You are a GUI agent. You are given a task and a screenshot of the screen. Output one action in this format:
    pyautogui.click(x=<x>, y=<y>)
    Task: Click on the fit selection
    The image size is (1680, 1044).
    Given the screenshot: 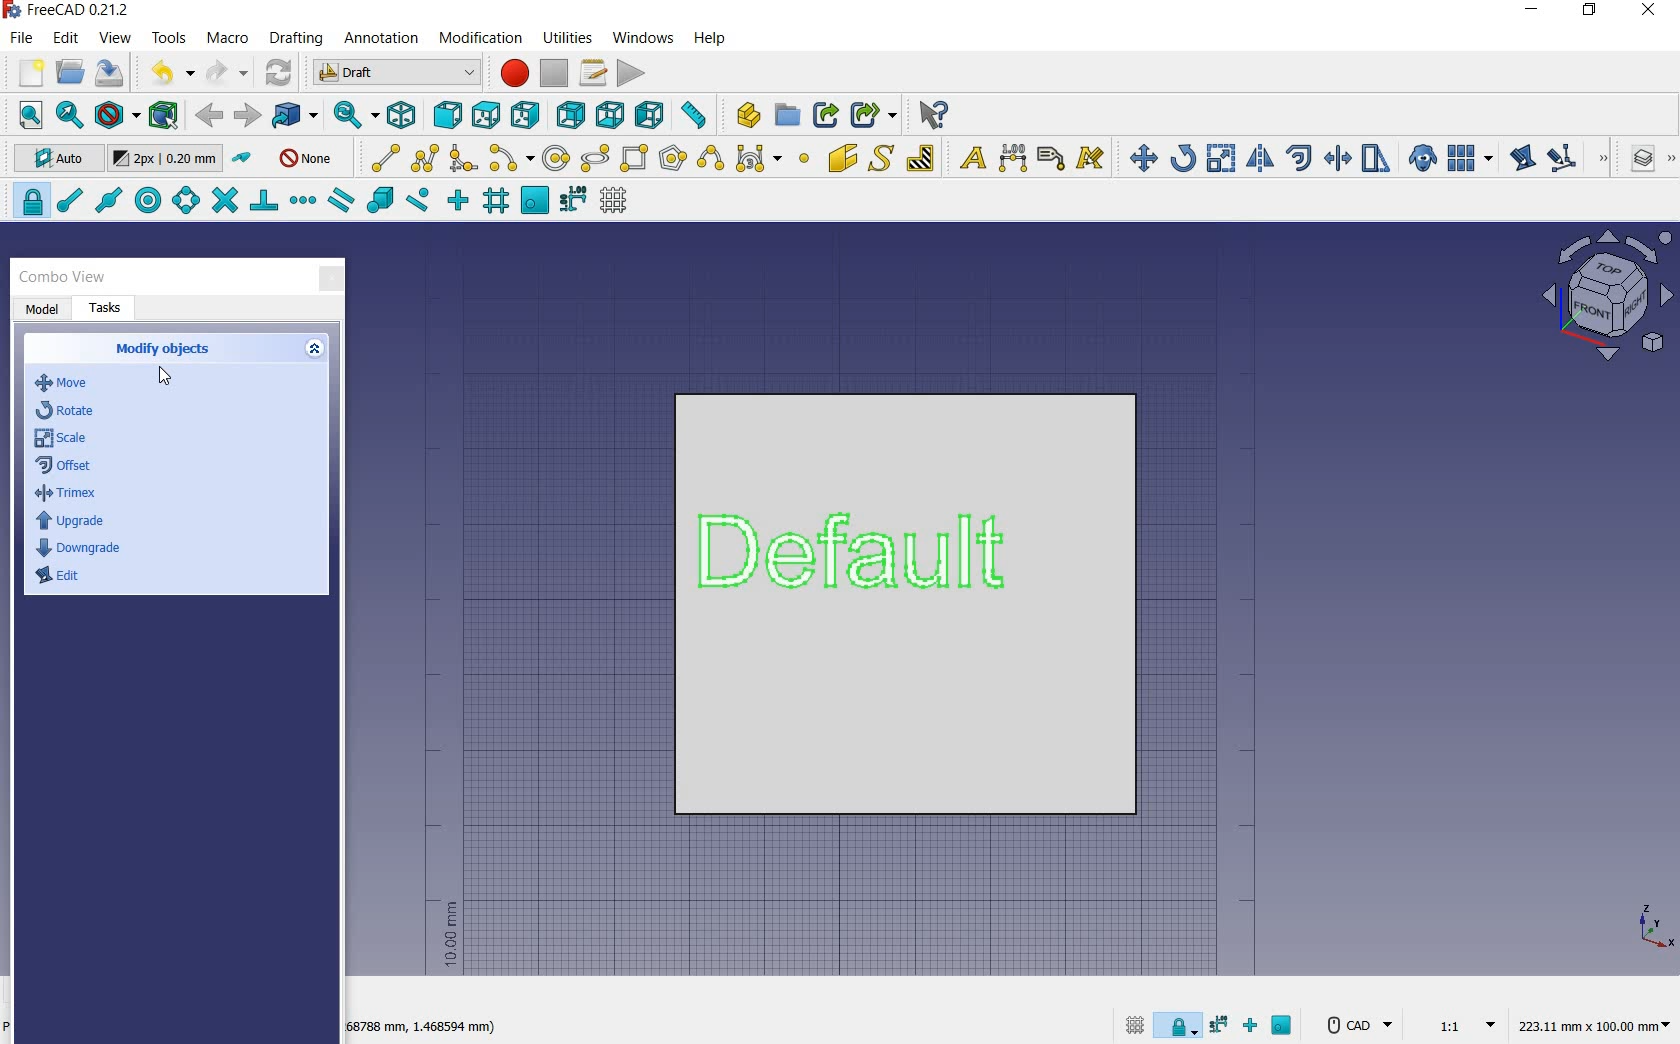 What is the action you would take?
    pyautogui.click(x=68, y=116)
    